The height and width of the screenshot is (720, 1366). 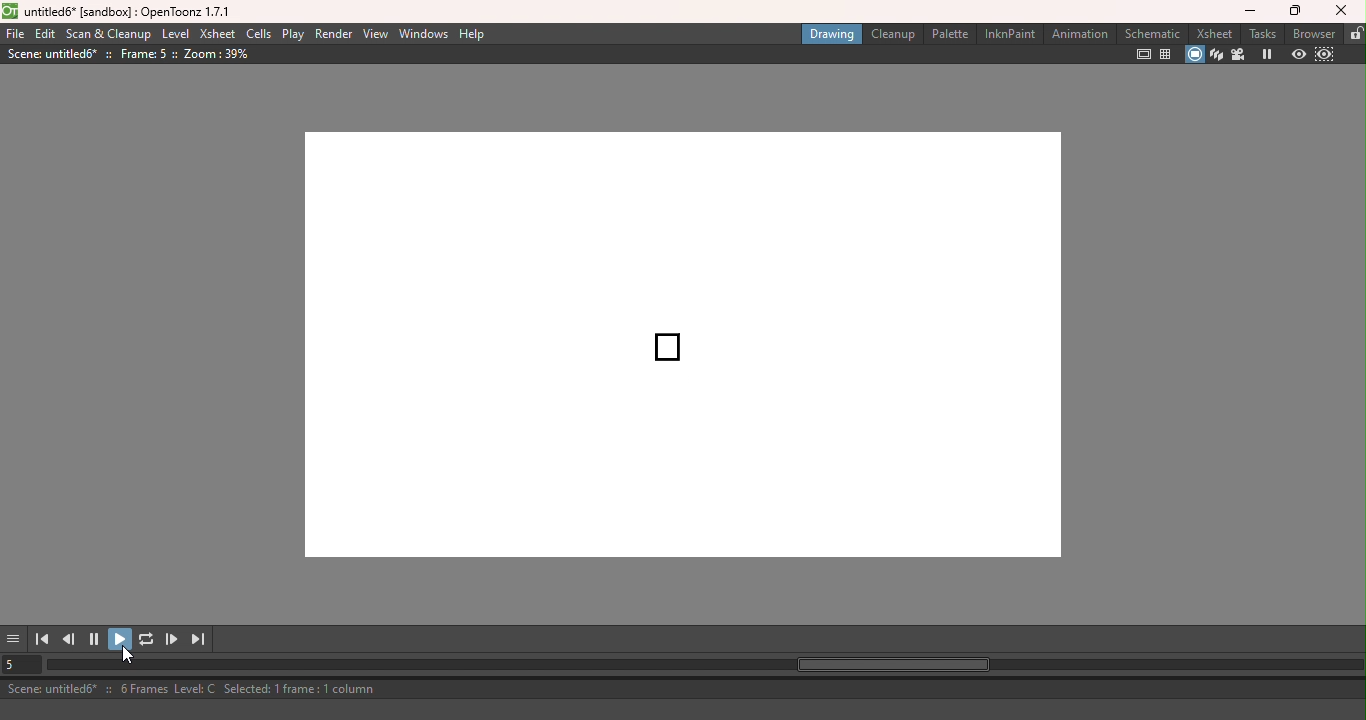 I want to click on Horizontal scroll bar, so click(x=701, y=666).